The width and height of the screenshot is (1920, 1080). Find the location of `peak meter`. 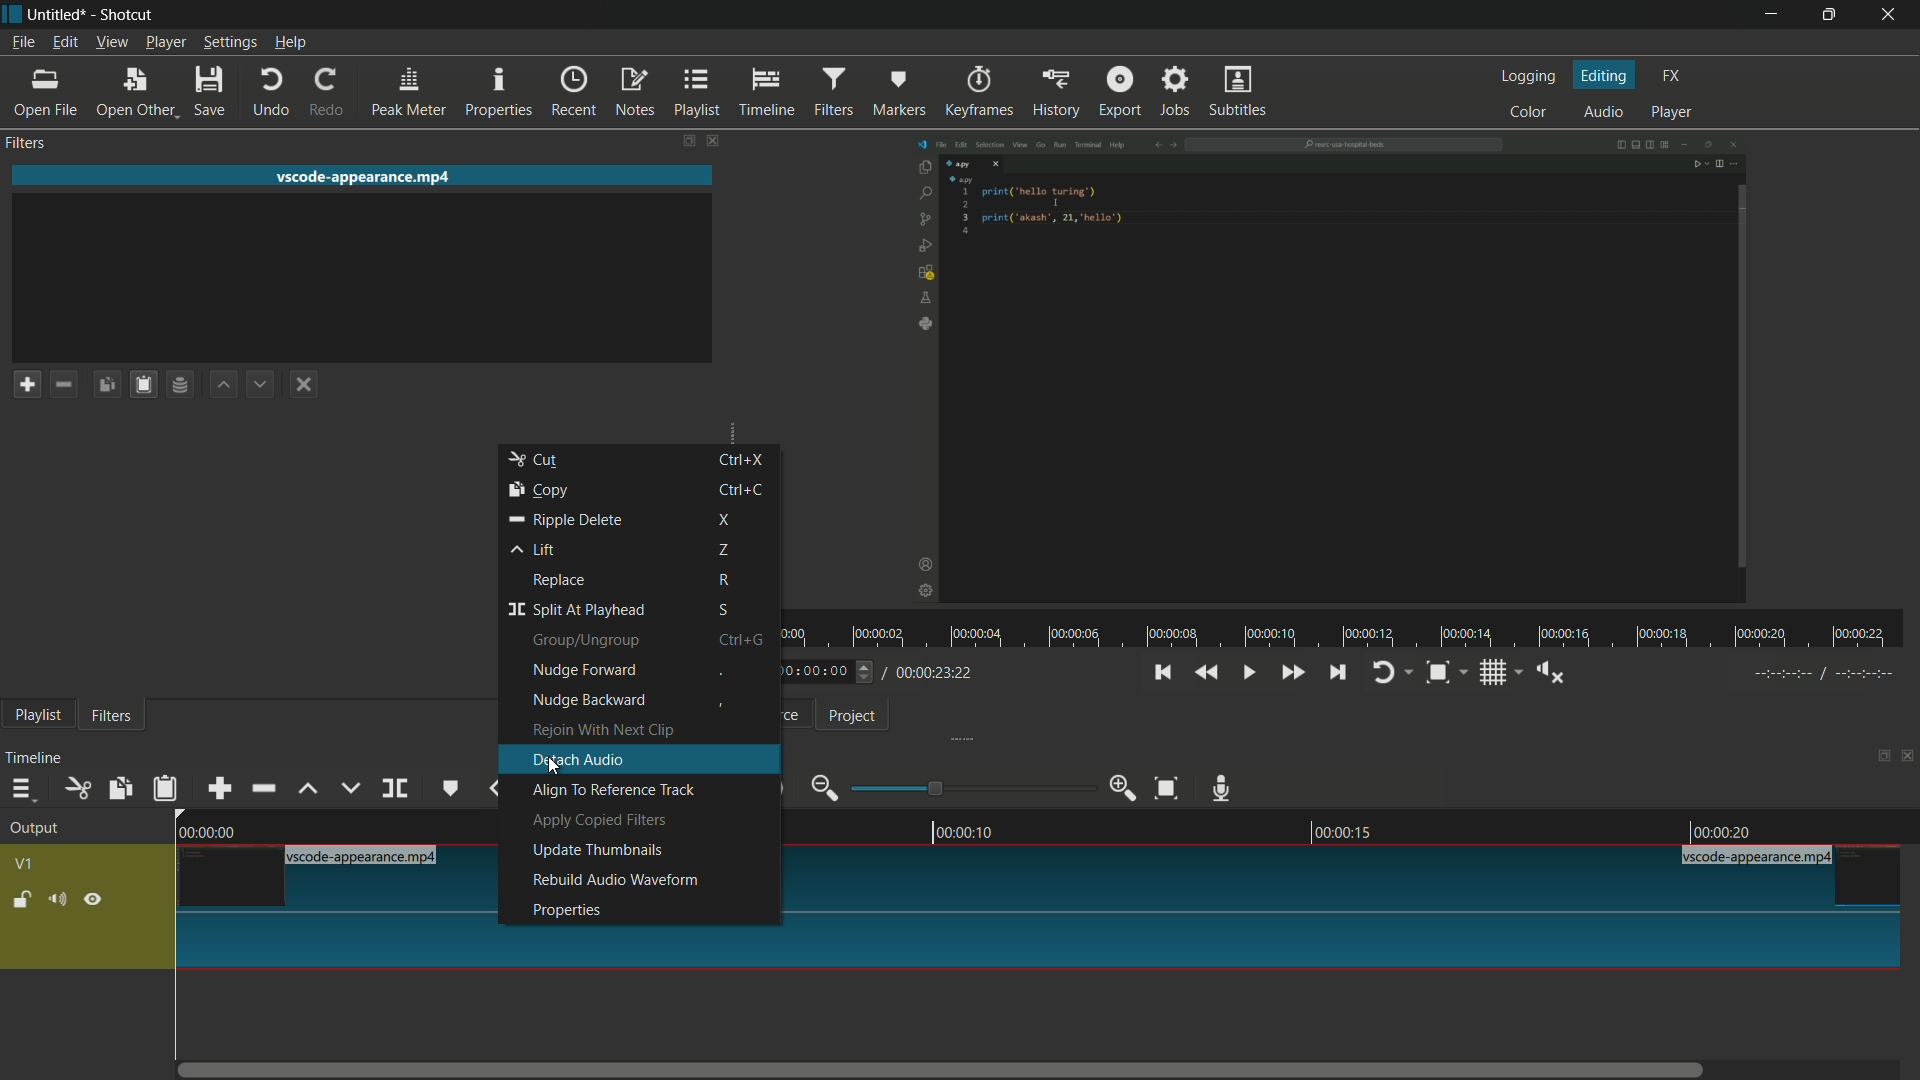

peak meter is located at coordinates (412, 92).